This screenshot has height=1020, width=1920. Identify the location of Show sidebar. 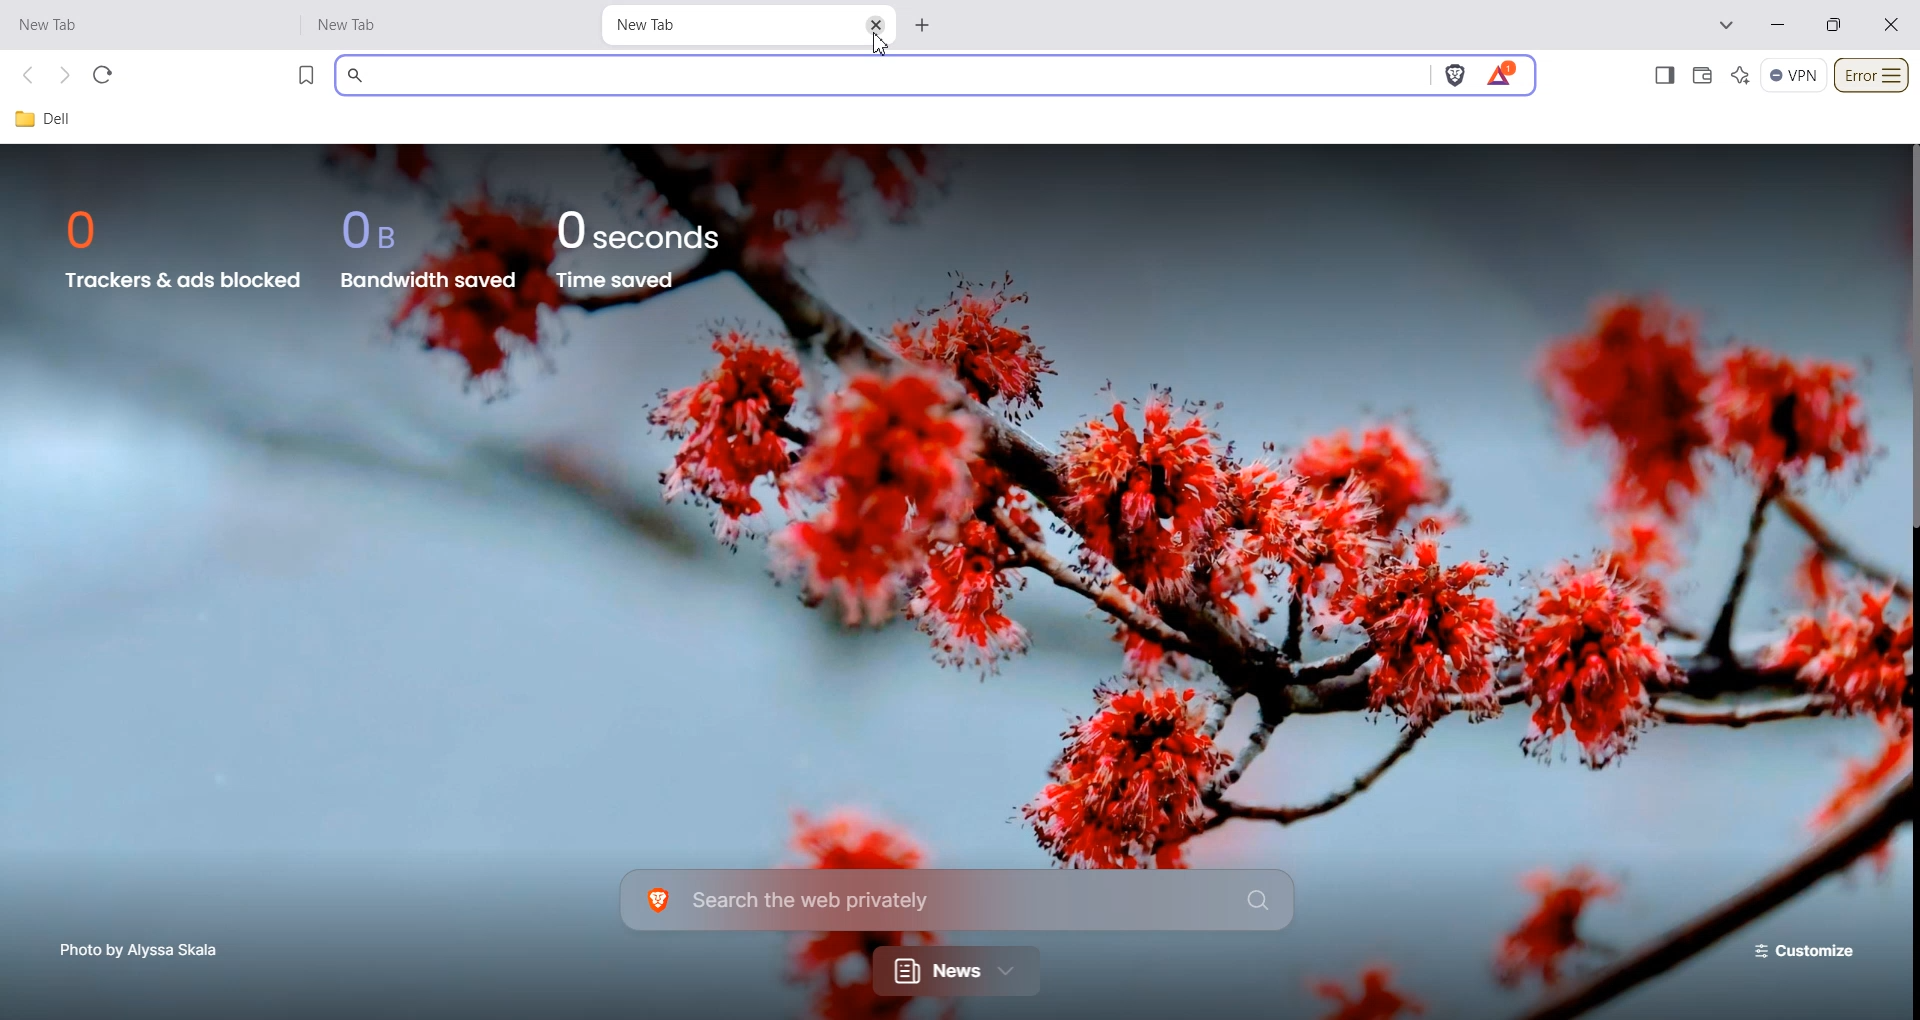
(1663, 75).